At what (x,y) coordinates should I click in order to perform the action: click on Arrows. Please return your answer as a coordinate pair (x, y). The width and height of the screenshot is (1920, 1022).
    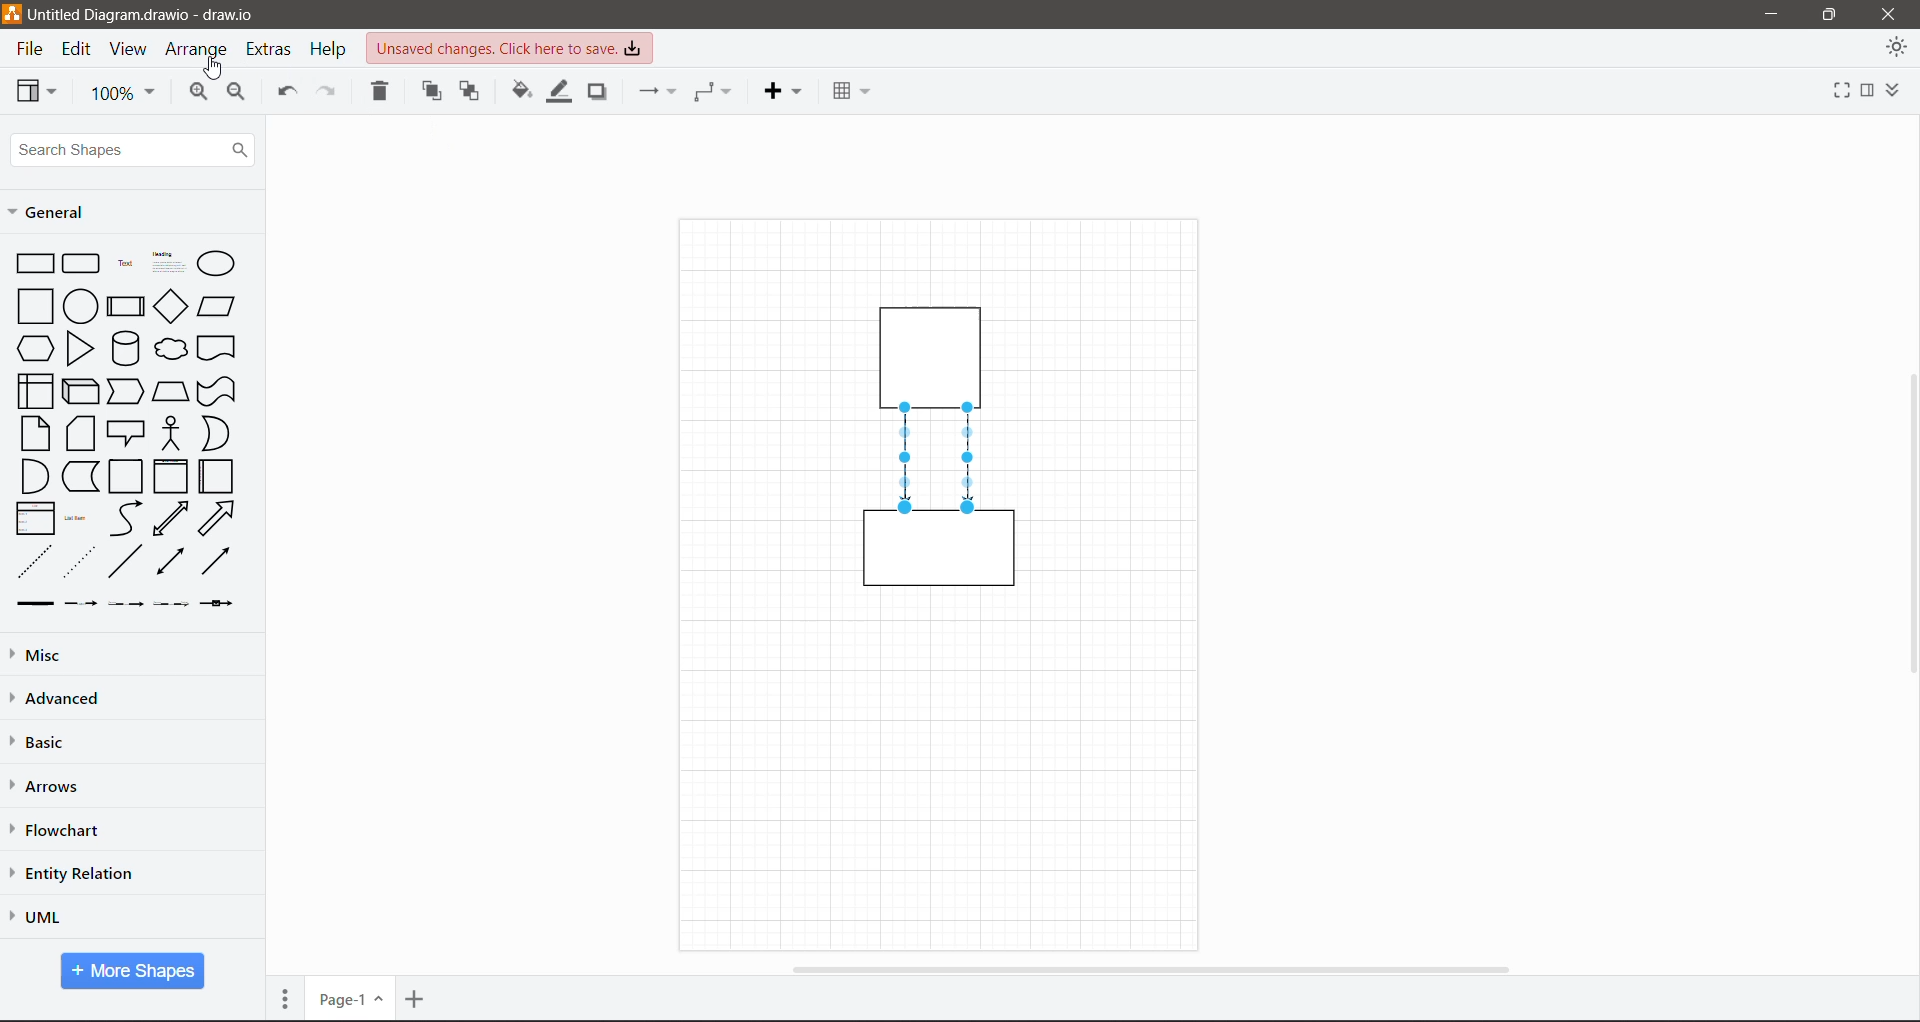
    Looking at the image, I should click on (49, 787).